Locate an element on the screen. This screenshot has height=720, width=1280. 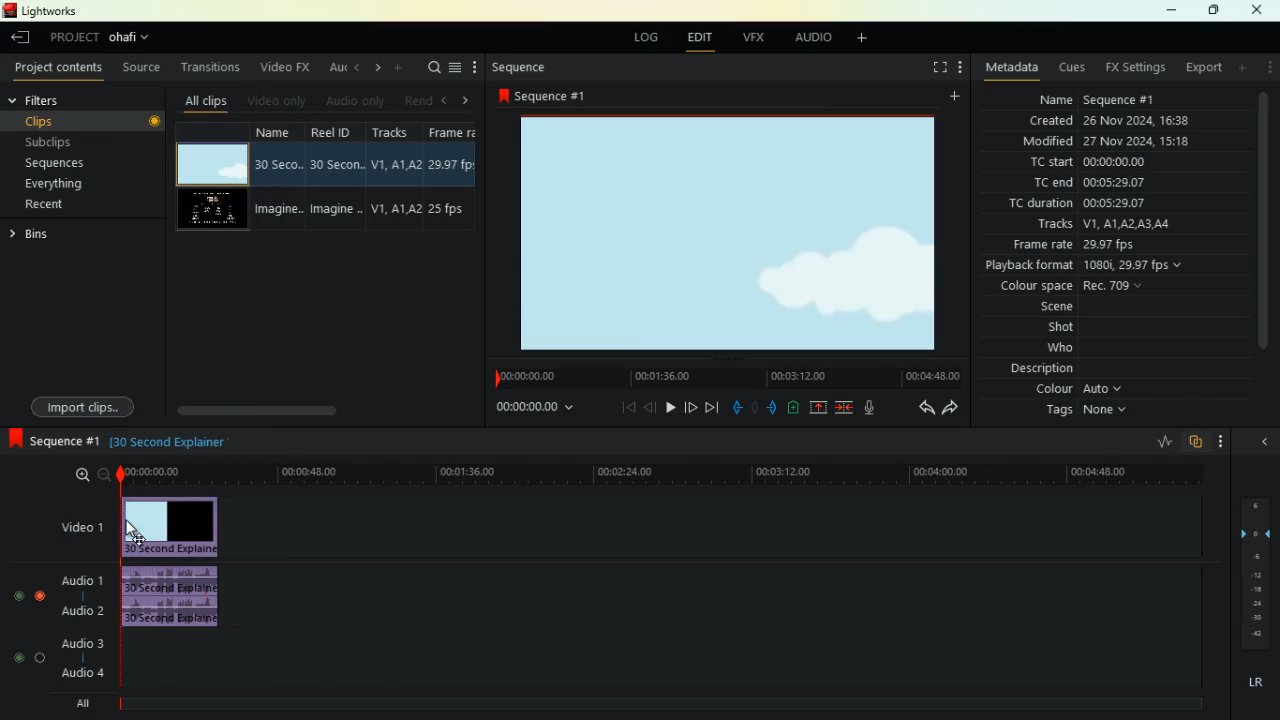
tc start is located at coordinates (1112, 161).